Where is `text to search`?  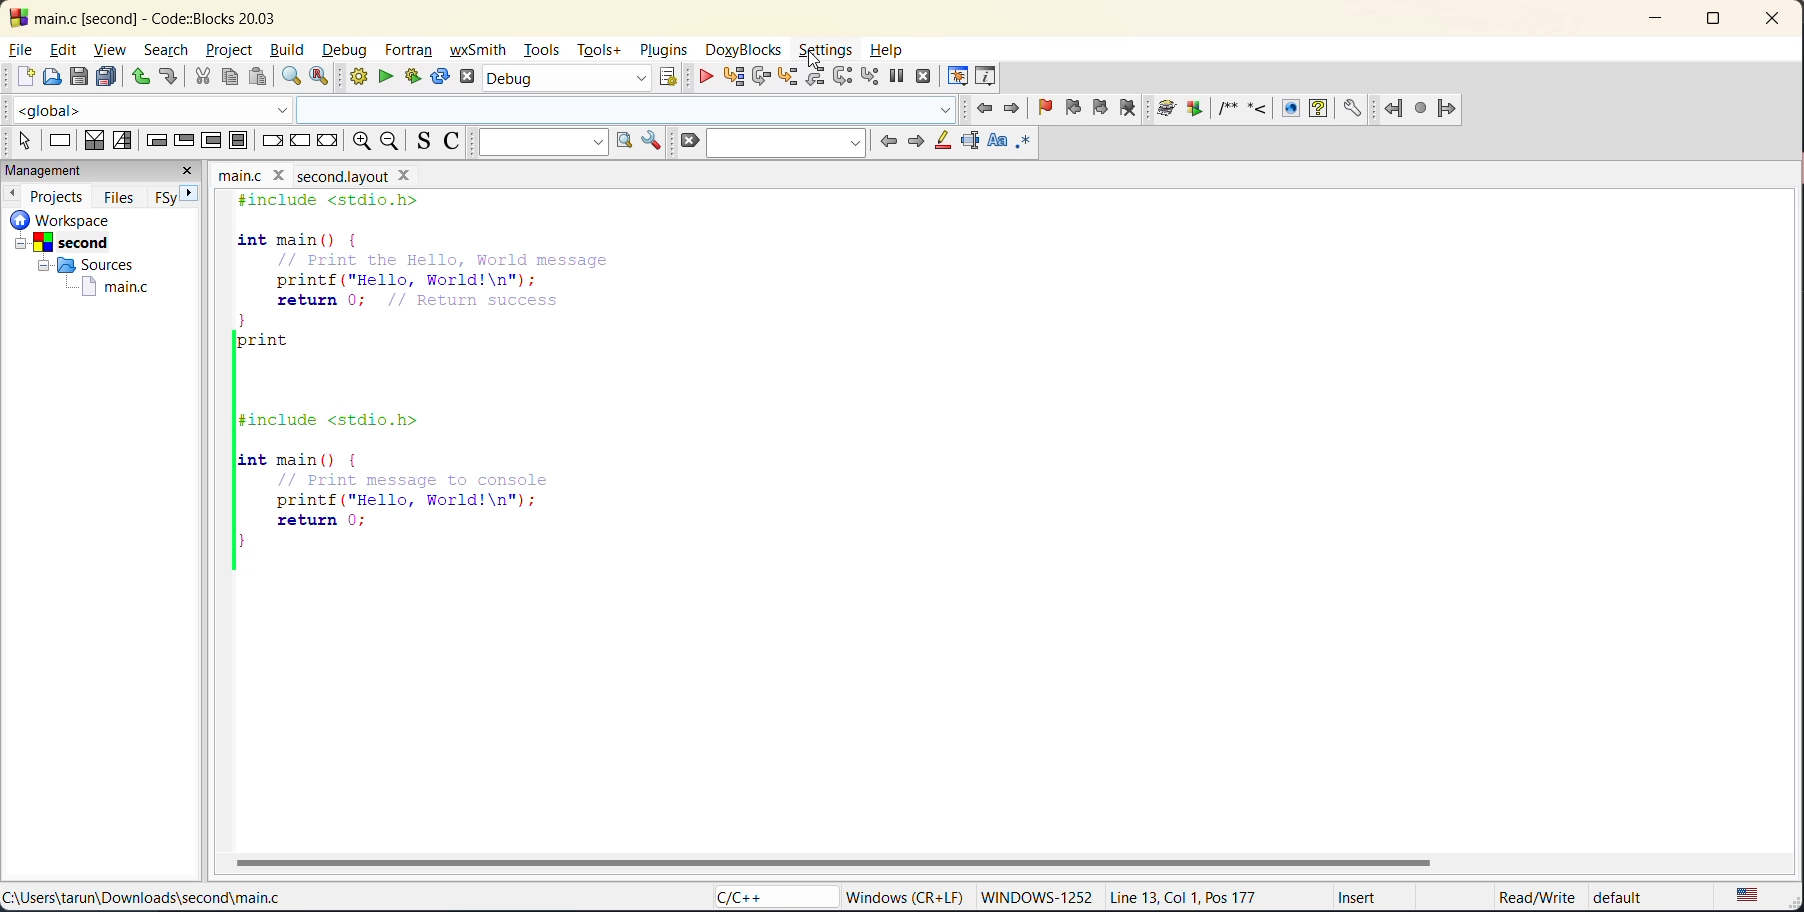
text to search is located at coordinates (542, 141).